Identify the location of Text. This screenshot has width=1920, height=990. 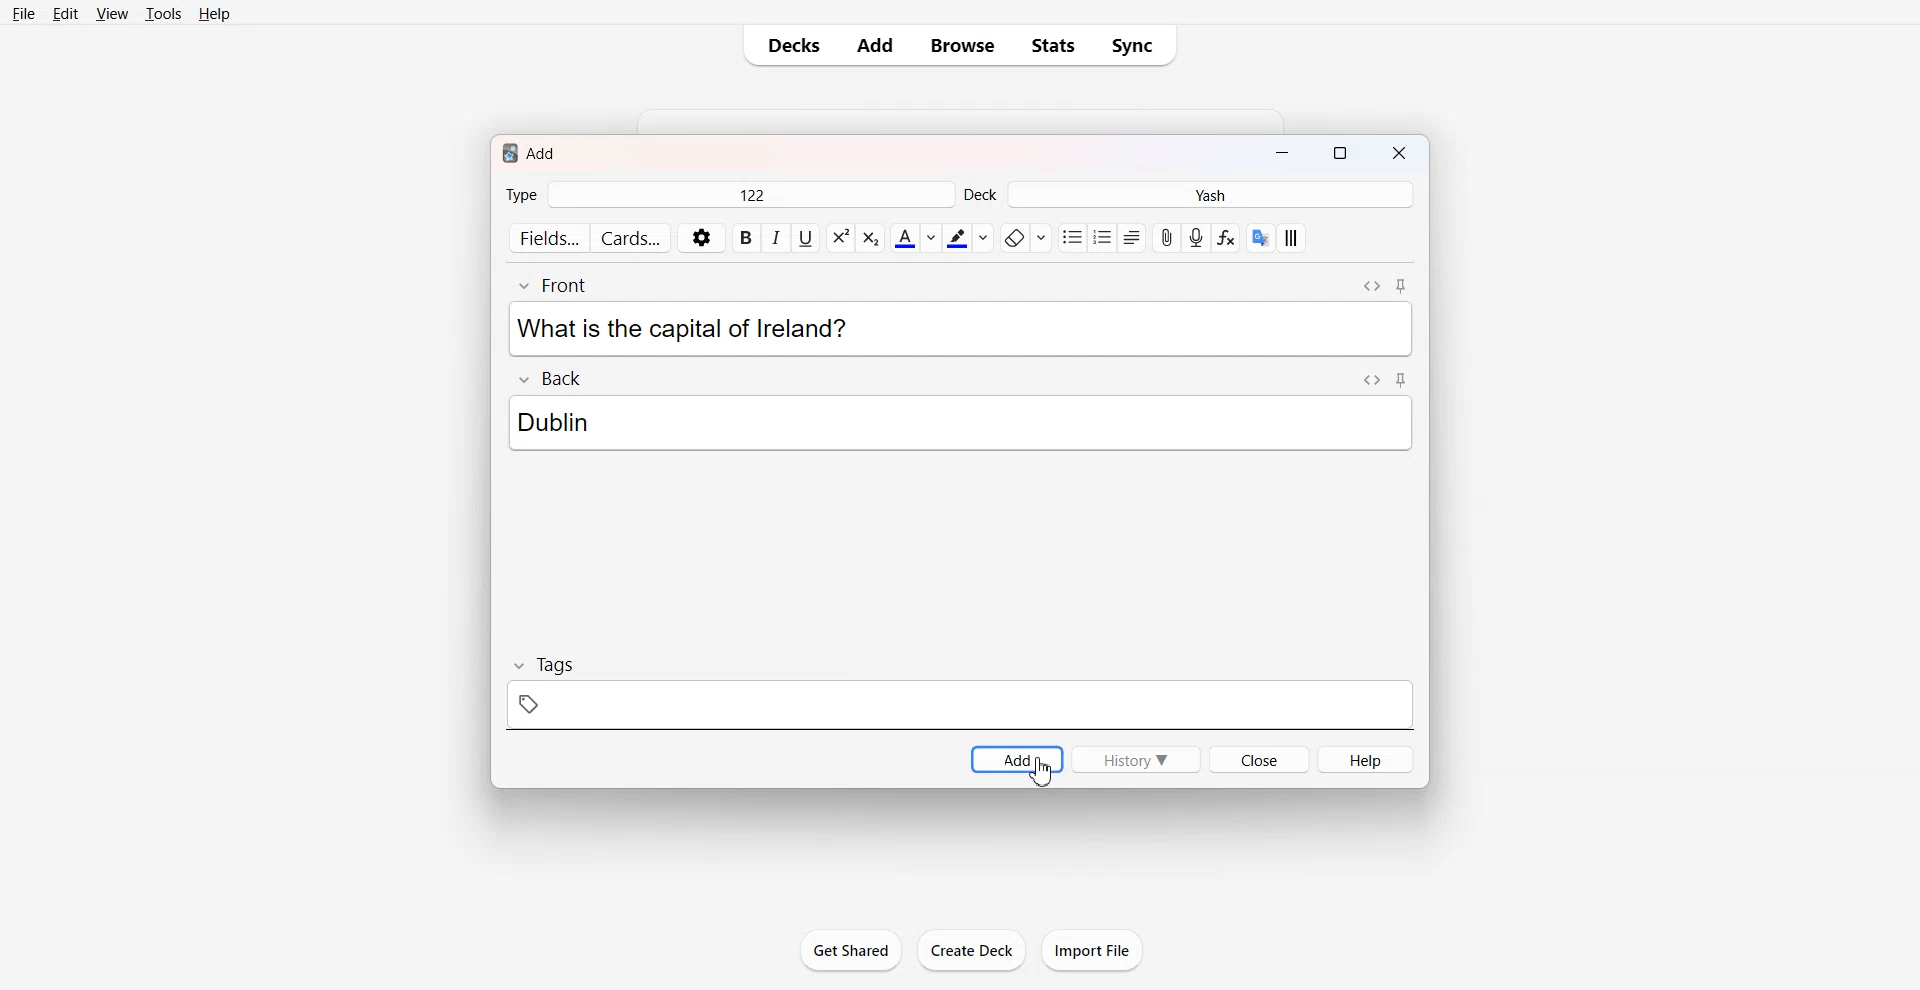
(682, 329).